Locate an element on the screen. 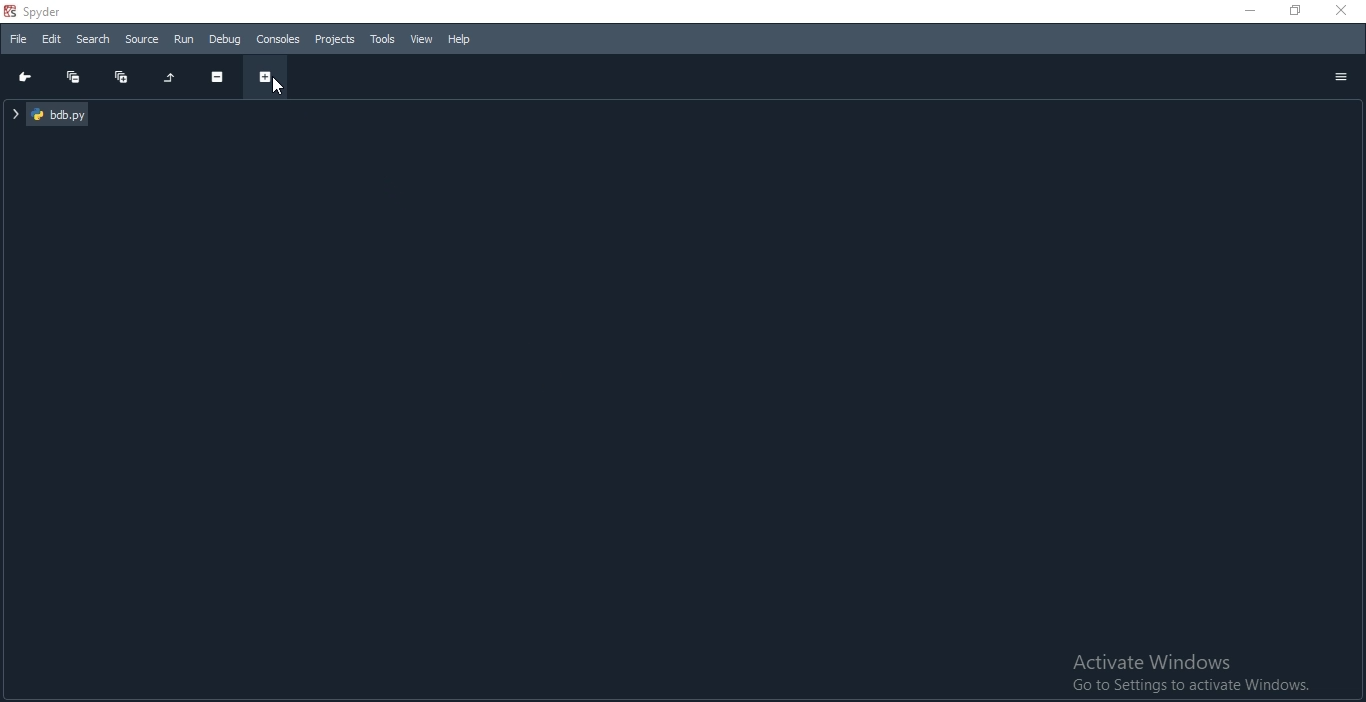  File  is located at coordinates (15, 37).